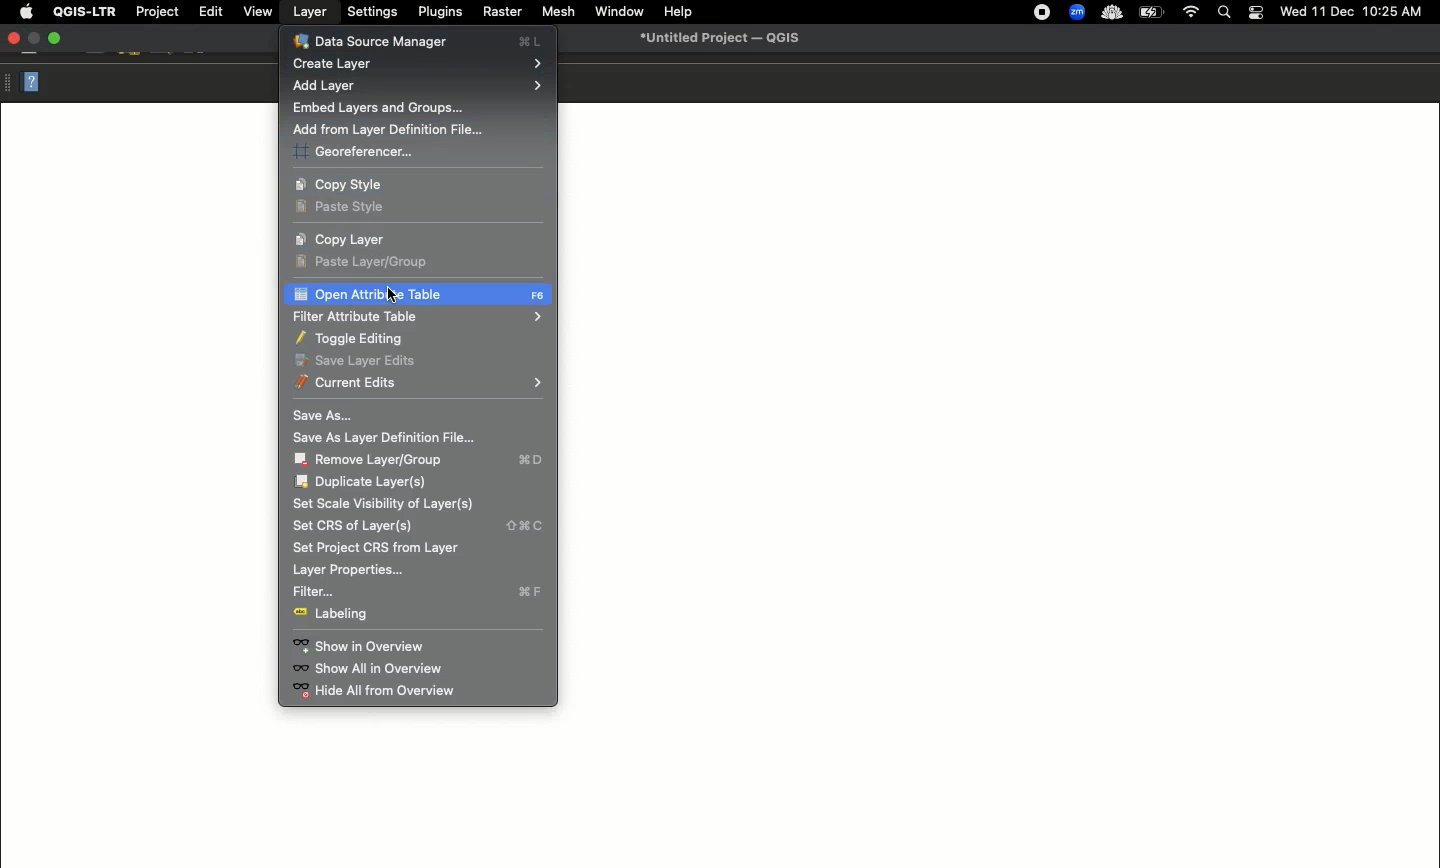  What do you see at coordinates (418, 65) in the screenshot?
I see `Create layer` at bounding box center [418, 65].